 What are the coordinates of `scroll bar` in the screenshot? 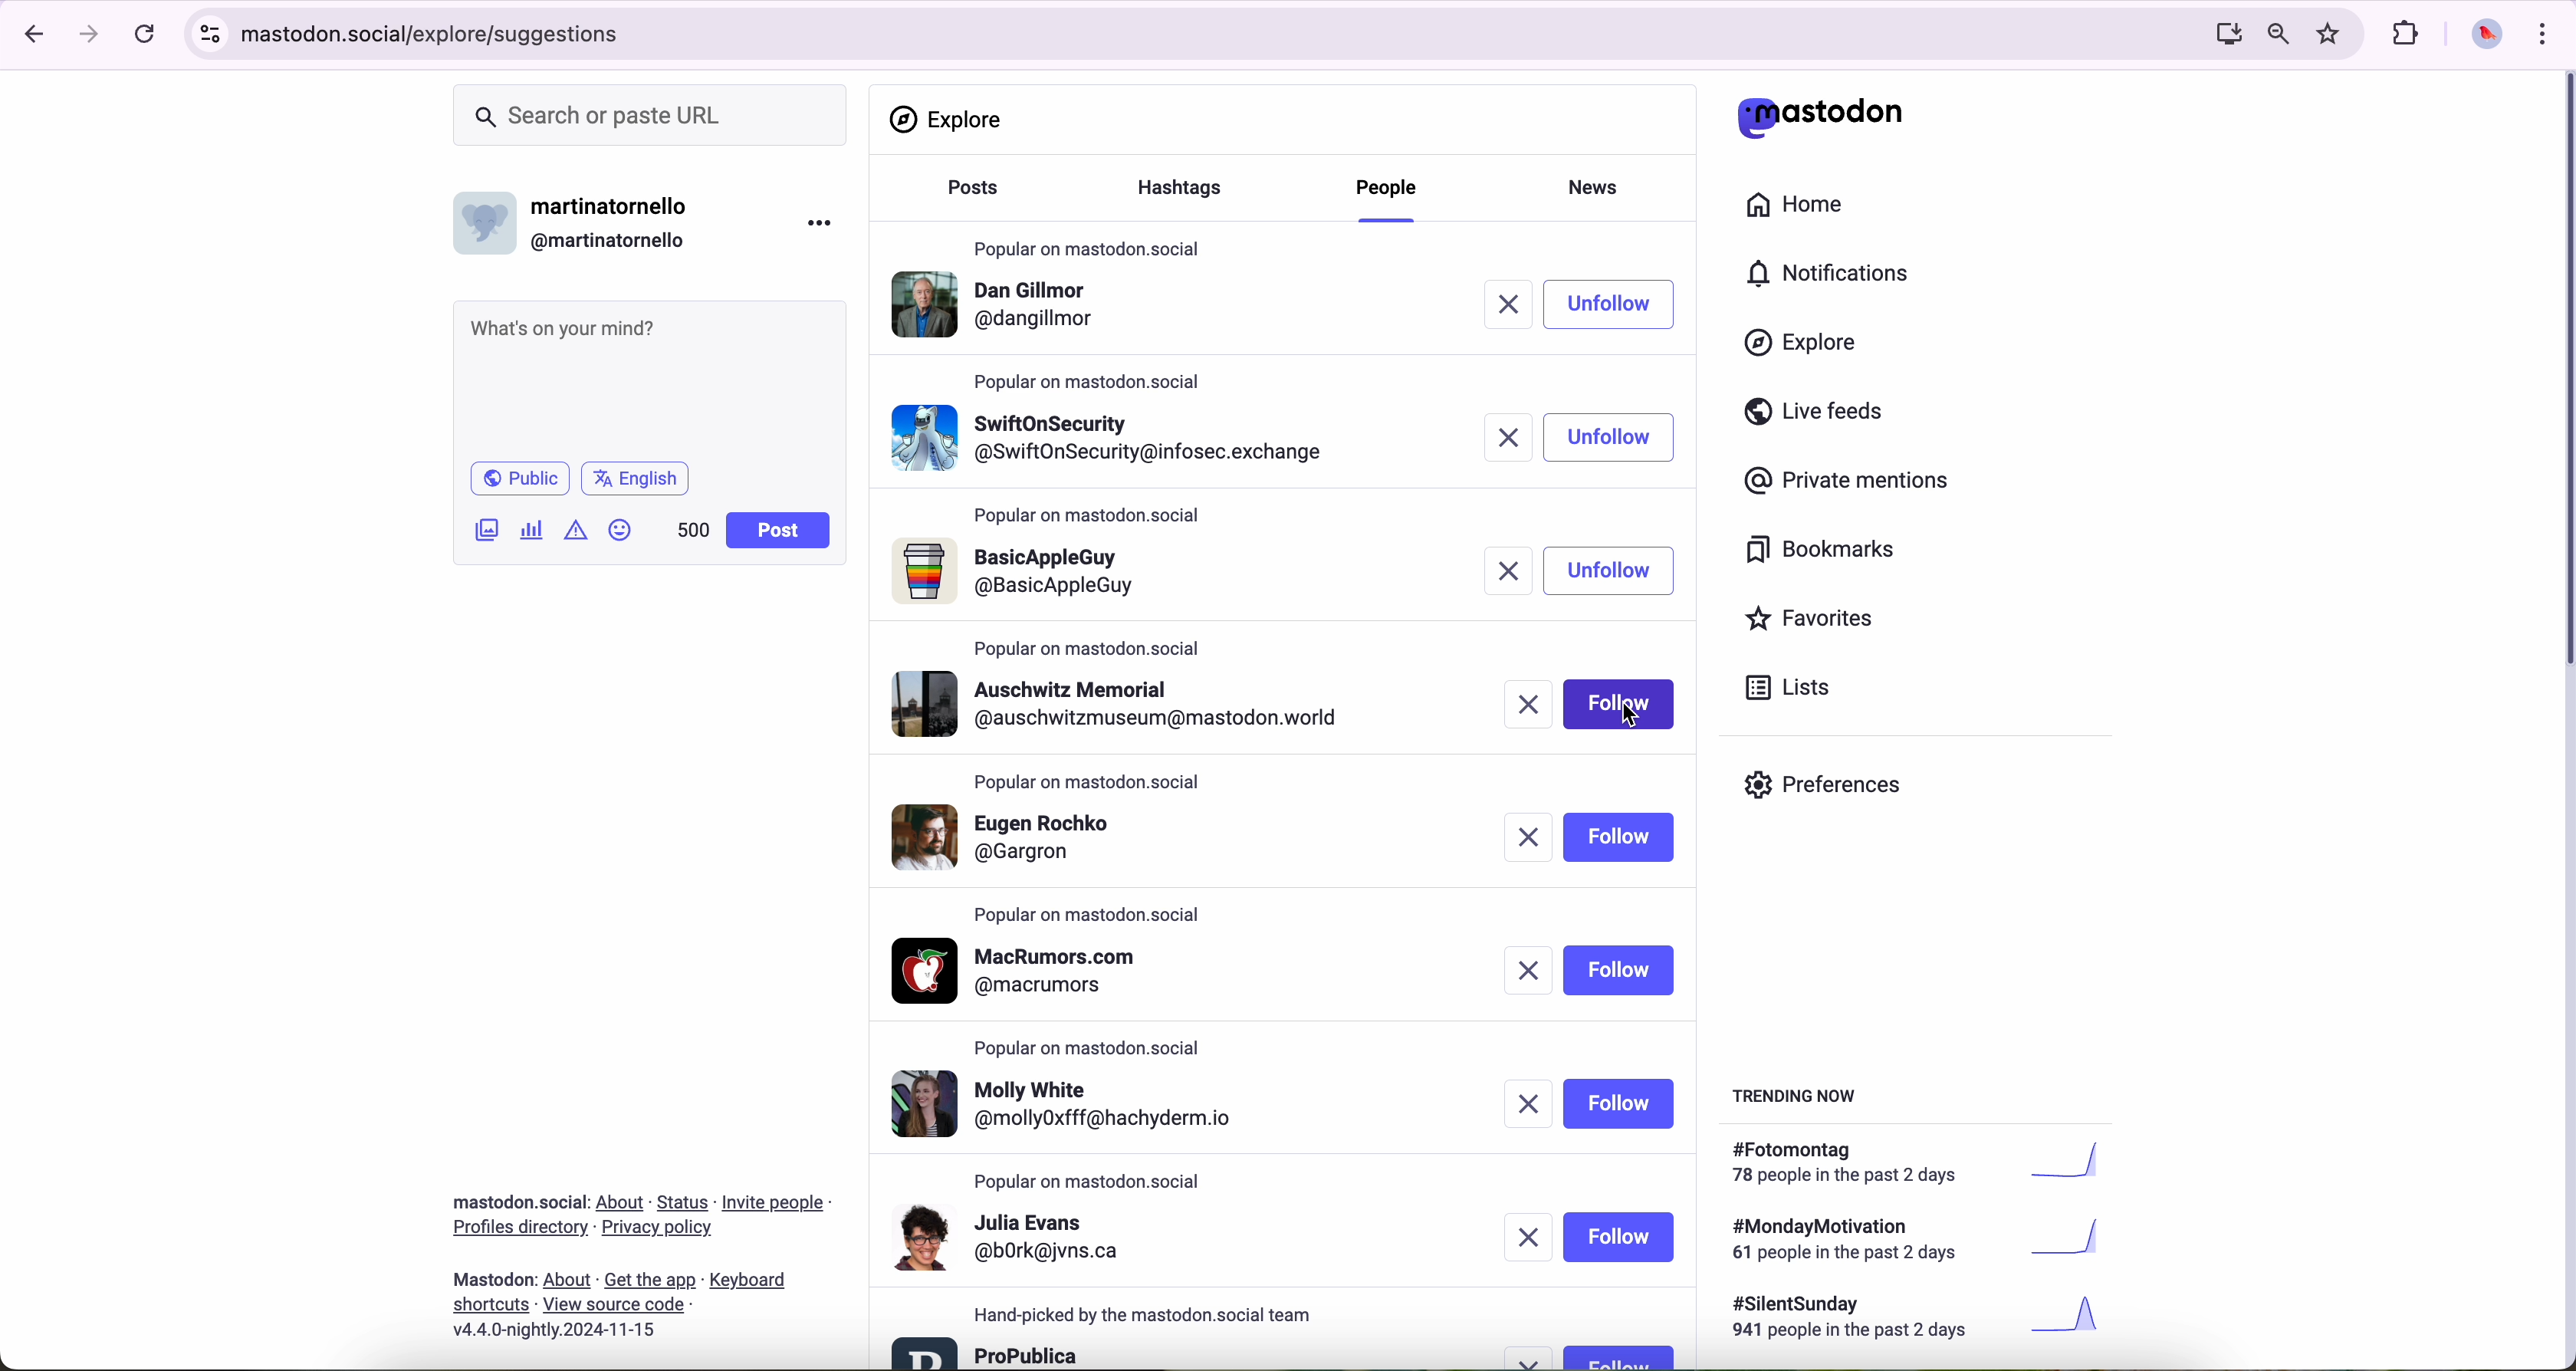 It's located at (2560, 375).